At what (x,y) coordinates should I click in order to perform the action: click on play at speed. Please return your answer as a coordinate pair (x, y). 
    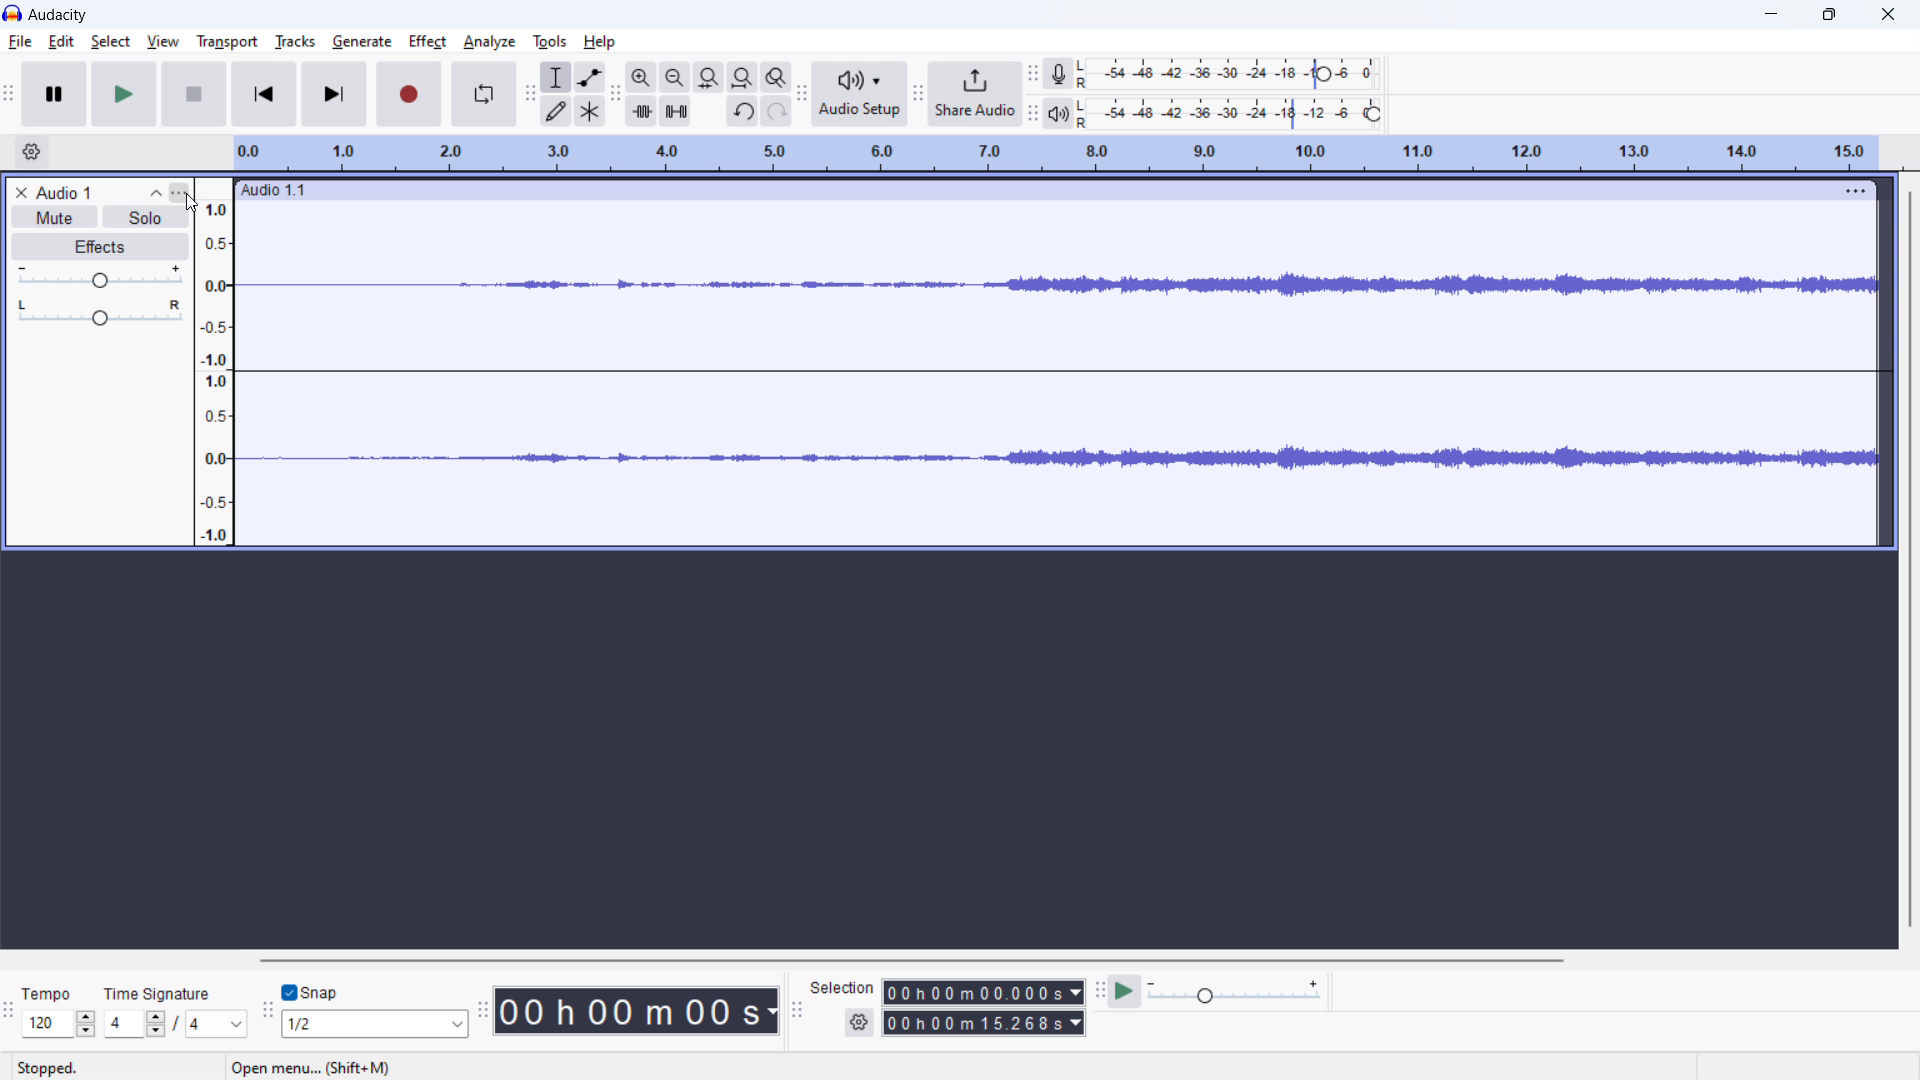
    Looking at the image, I should click on (1125, 991).